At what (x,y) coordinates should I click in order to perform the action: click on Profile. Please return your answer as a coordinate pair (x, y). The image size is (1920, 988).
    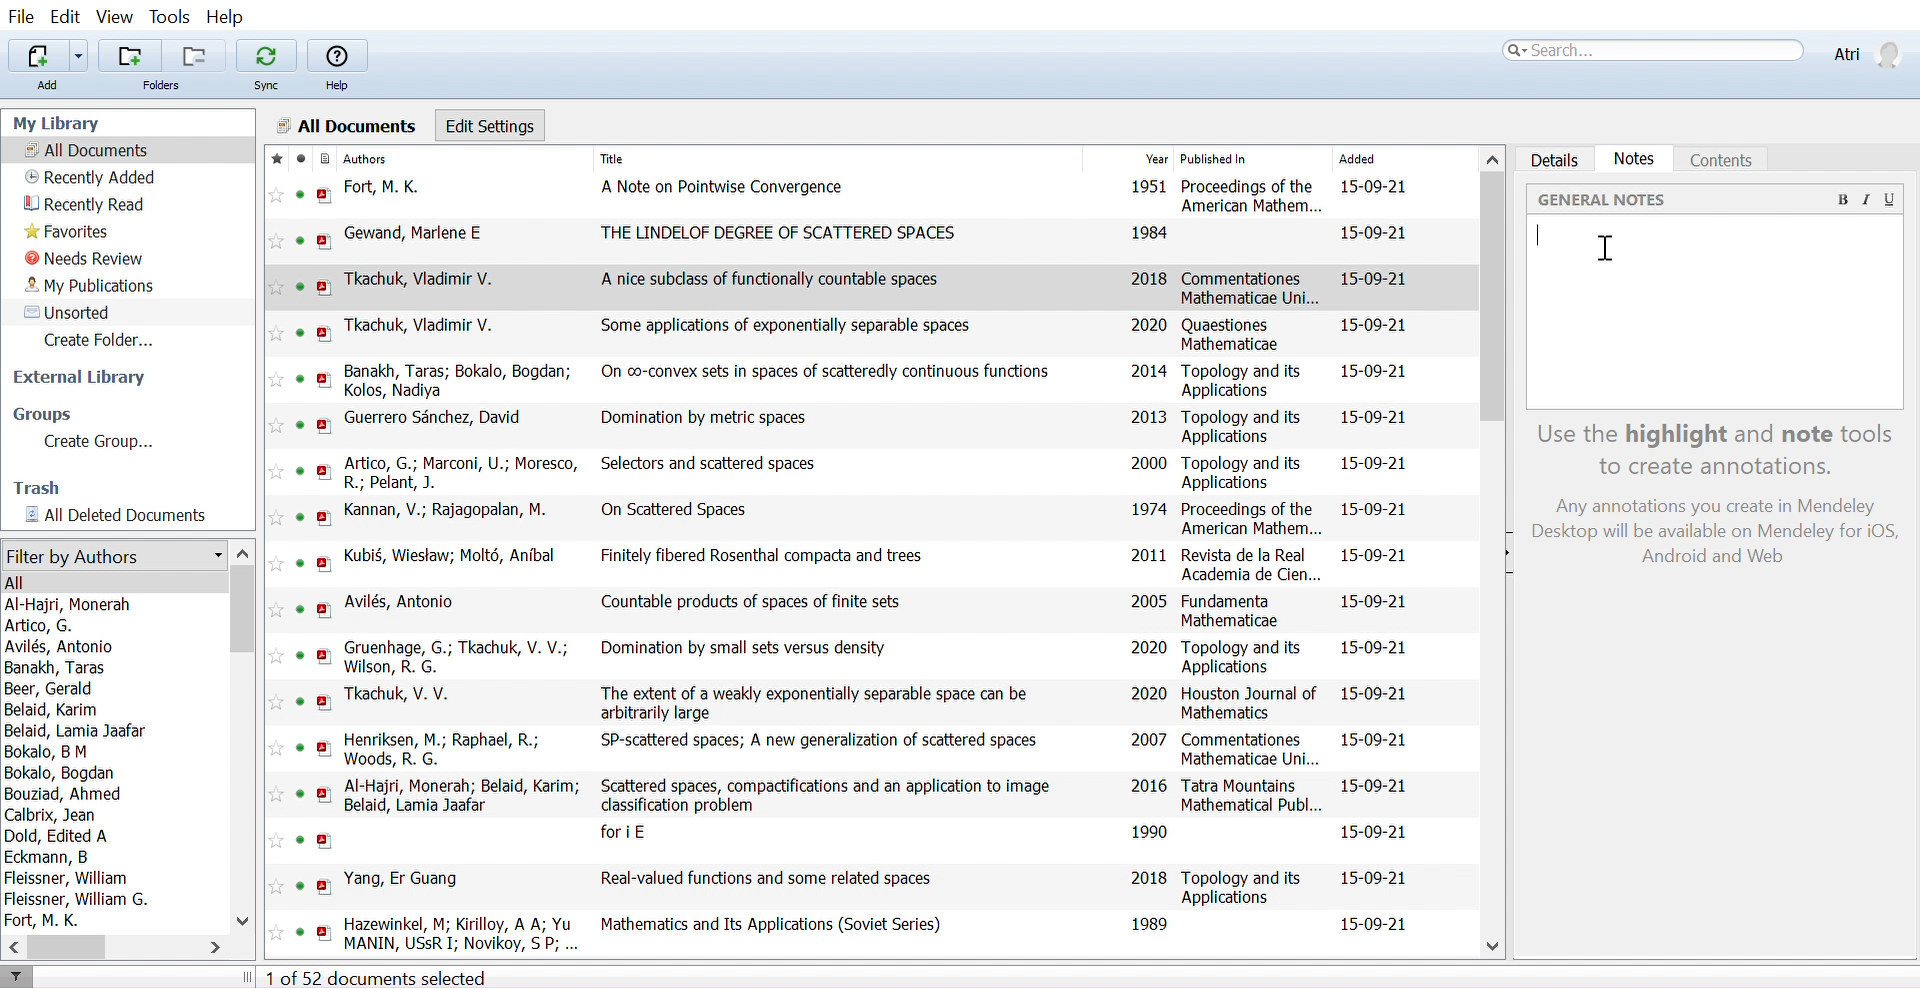
    Looking at the image, I should click on (1865, 50).